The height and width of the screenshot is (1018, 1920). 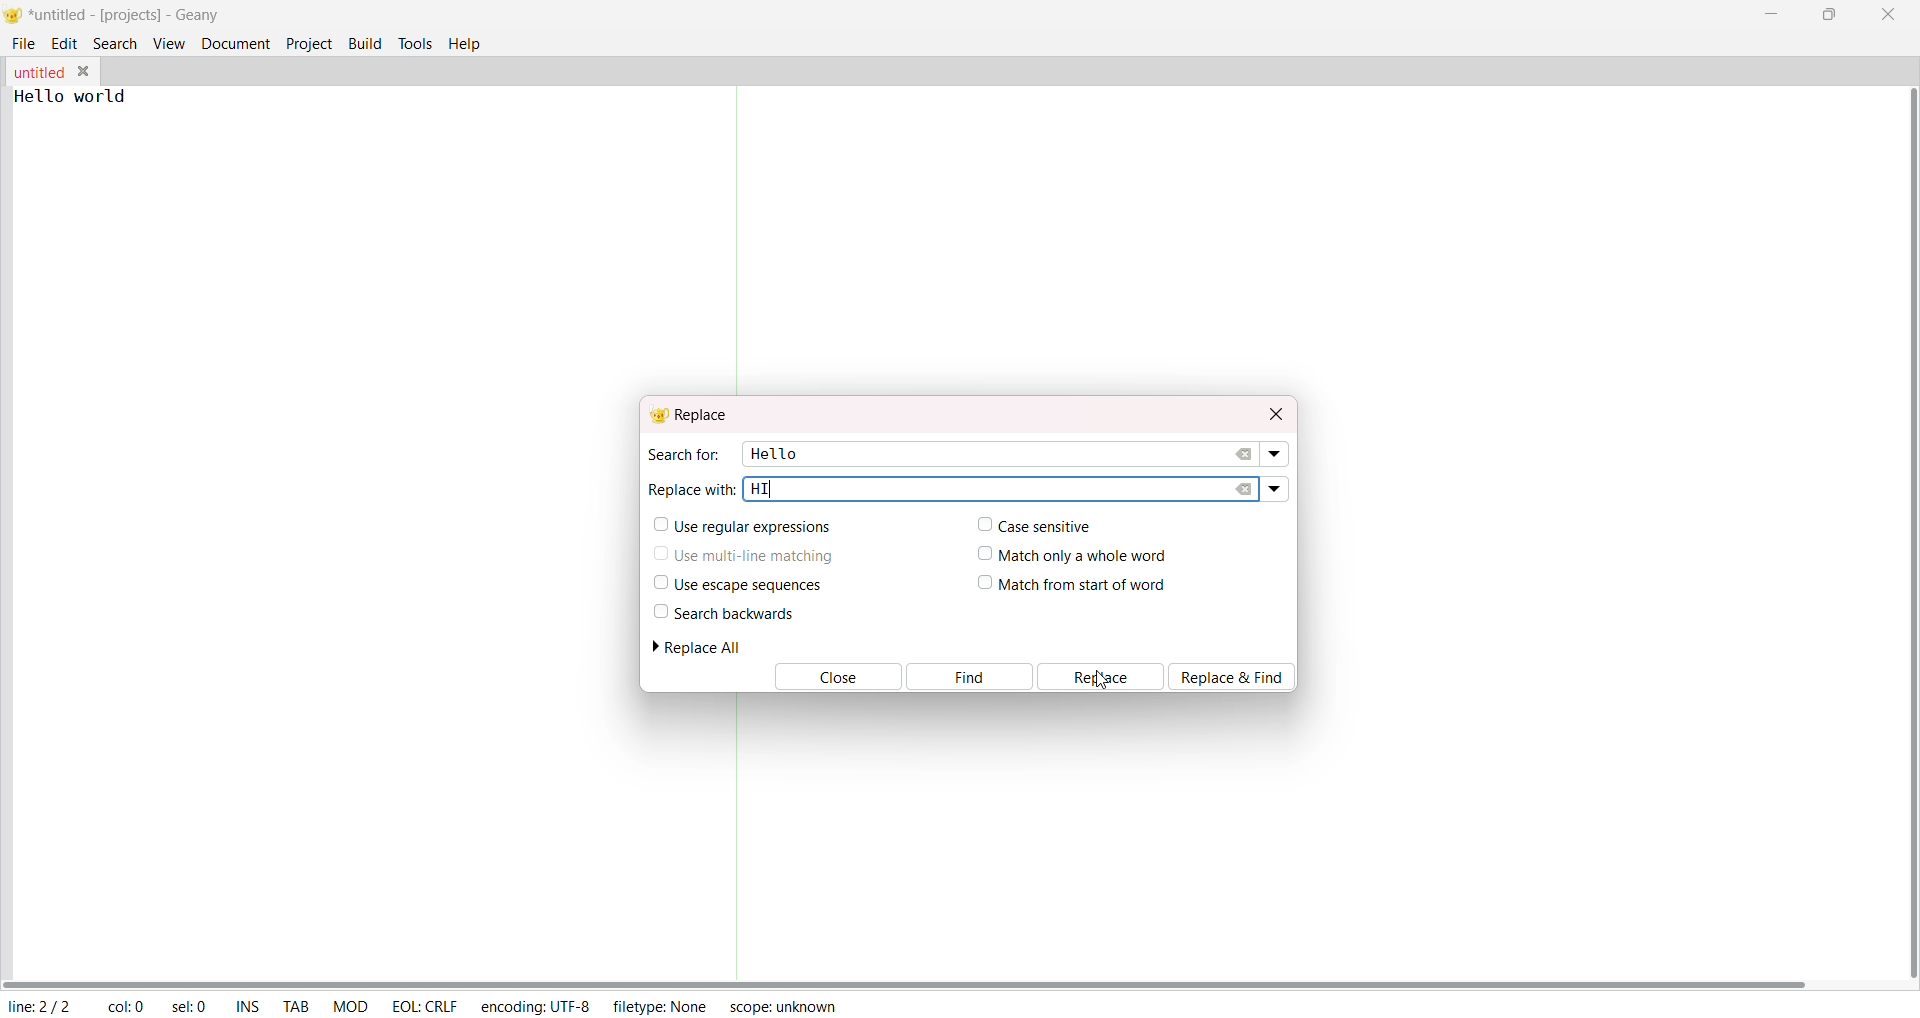 I want to click on Hello world, so click(x=86, y=96).